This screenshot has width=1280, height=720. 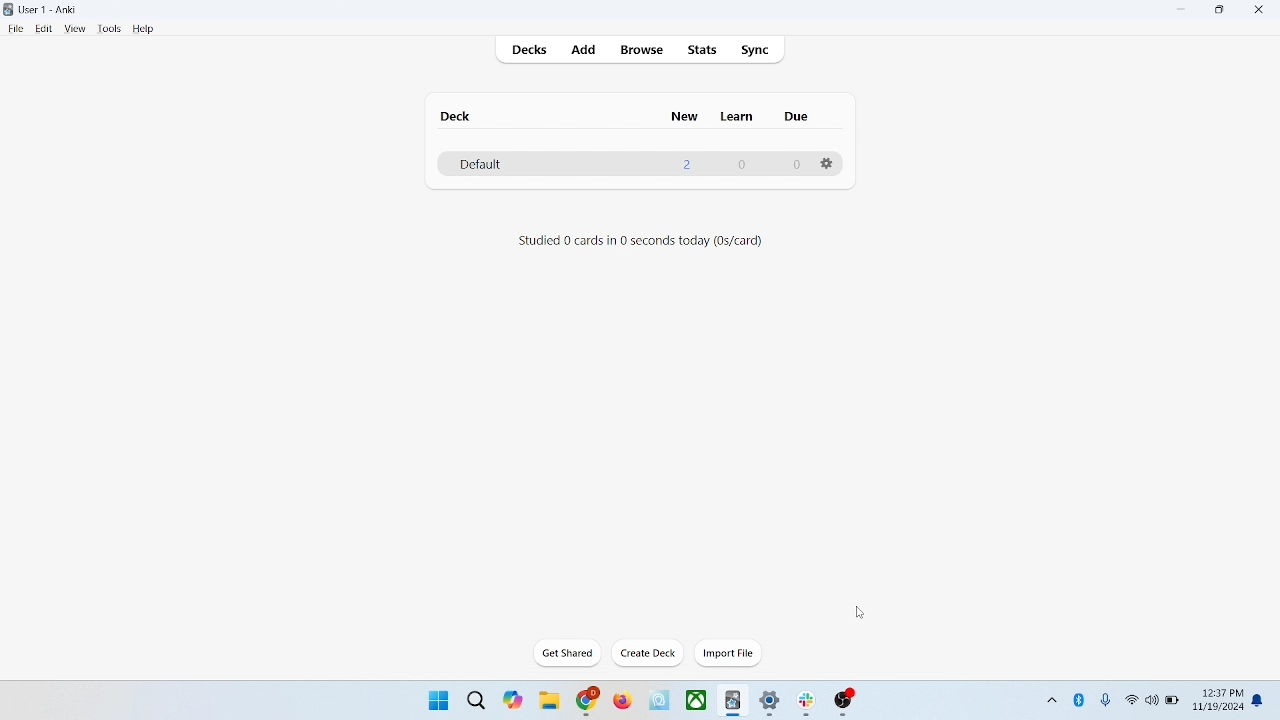 What do you see at coordinates (1173, 702) in the screenshot?
I see `battery` at bounding box center [1173, 702].